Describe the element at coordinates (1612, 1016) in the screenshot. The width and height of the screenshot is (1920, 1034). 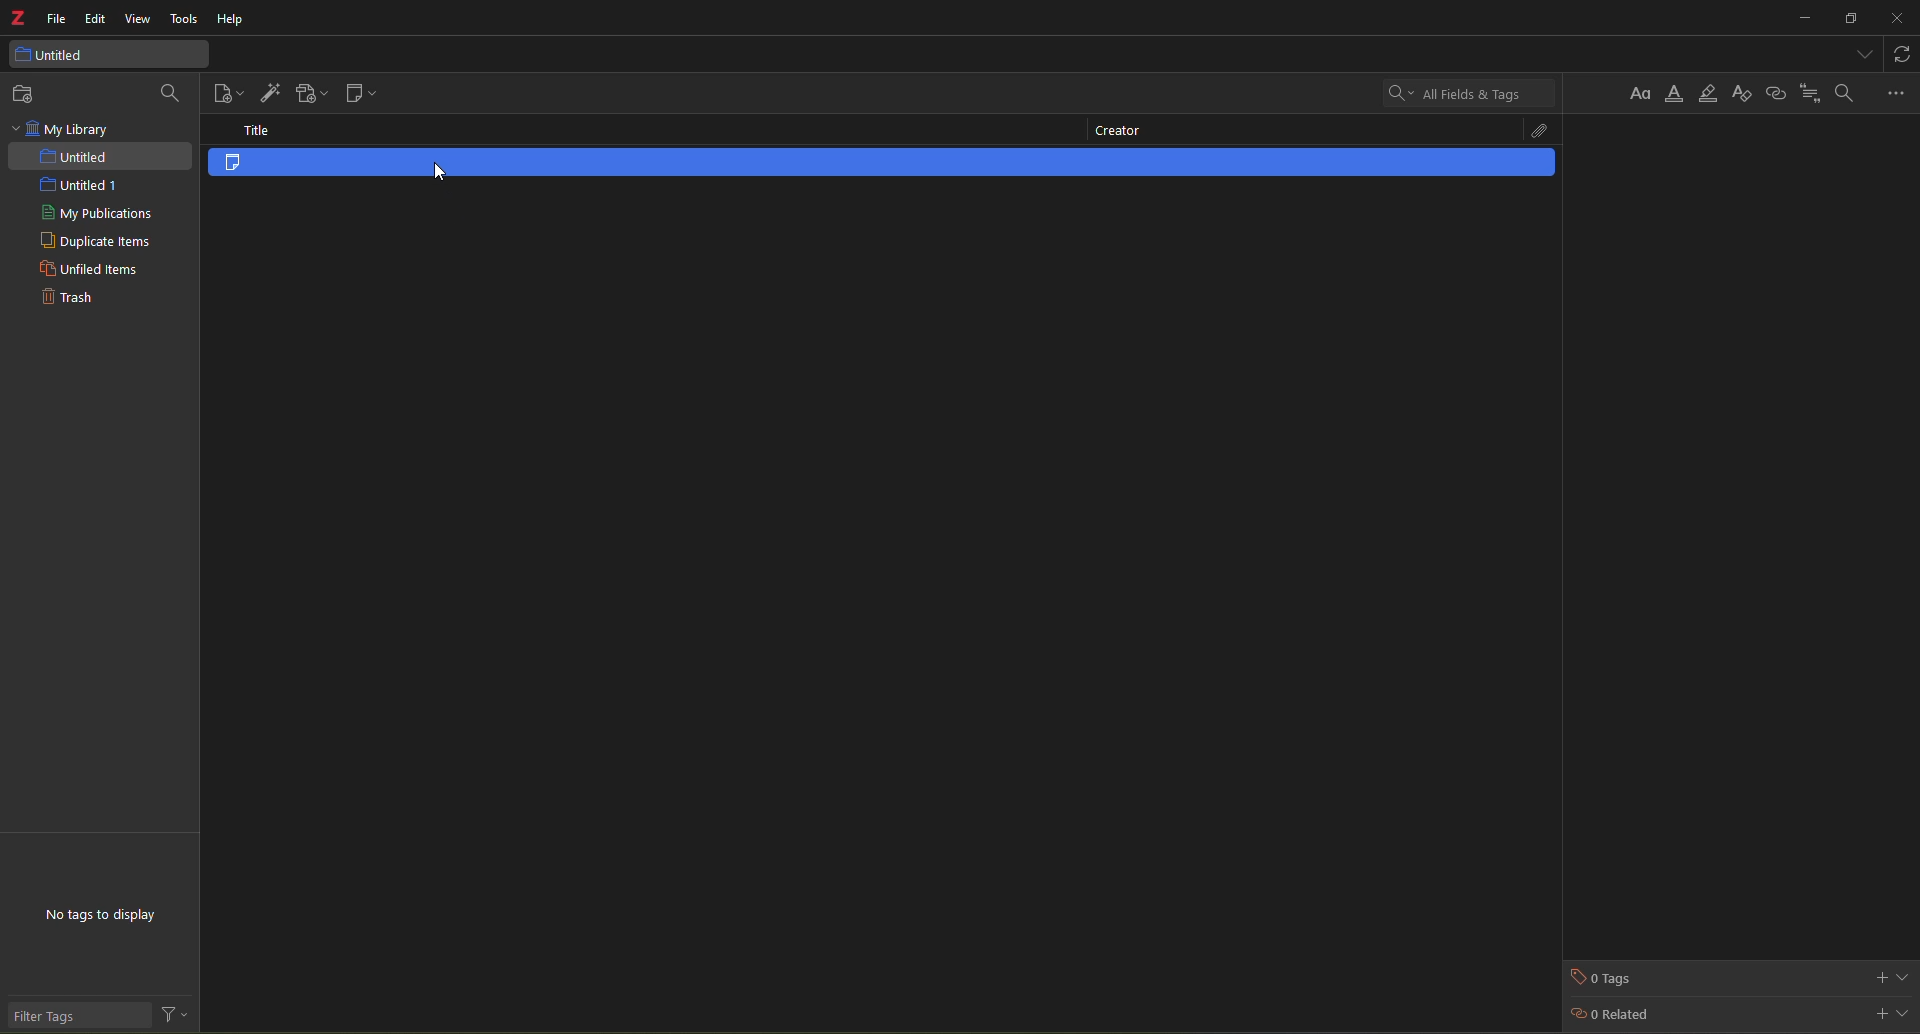
I see `related` at that location.